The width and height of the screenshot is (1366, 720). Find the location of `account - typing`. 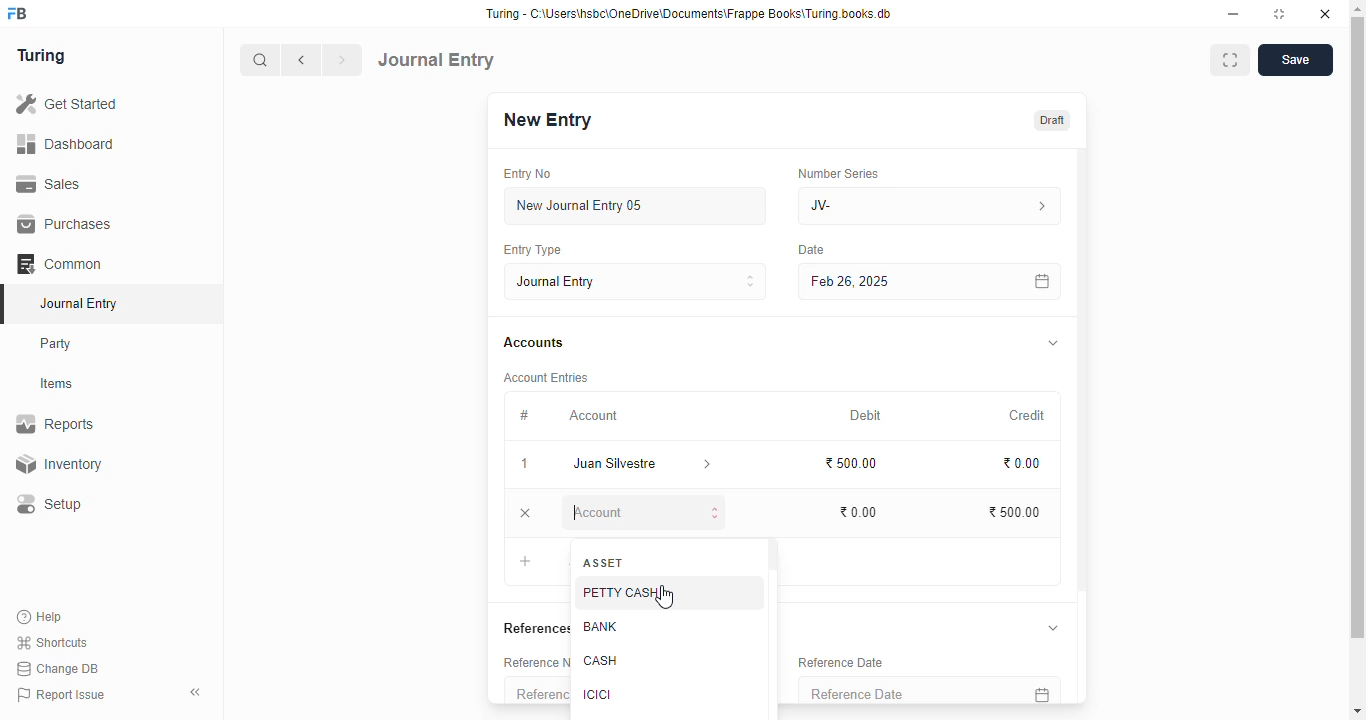

account - typing is located at coordinates (642, 512).